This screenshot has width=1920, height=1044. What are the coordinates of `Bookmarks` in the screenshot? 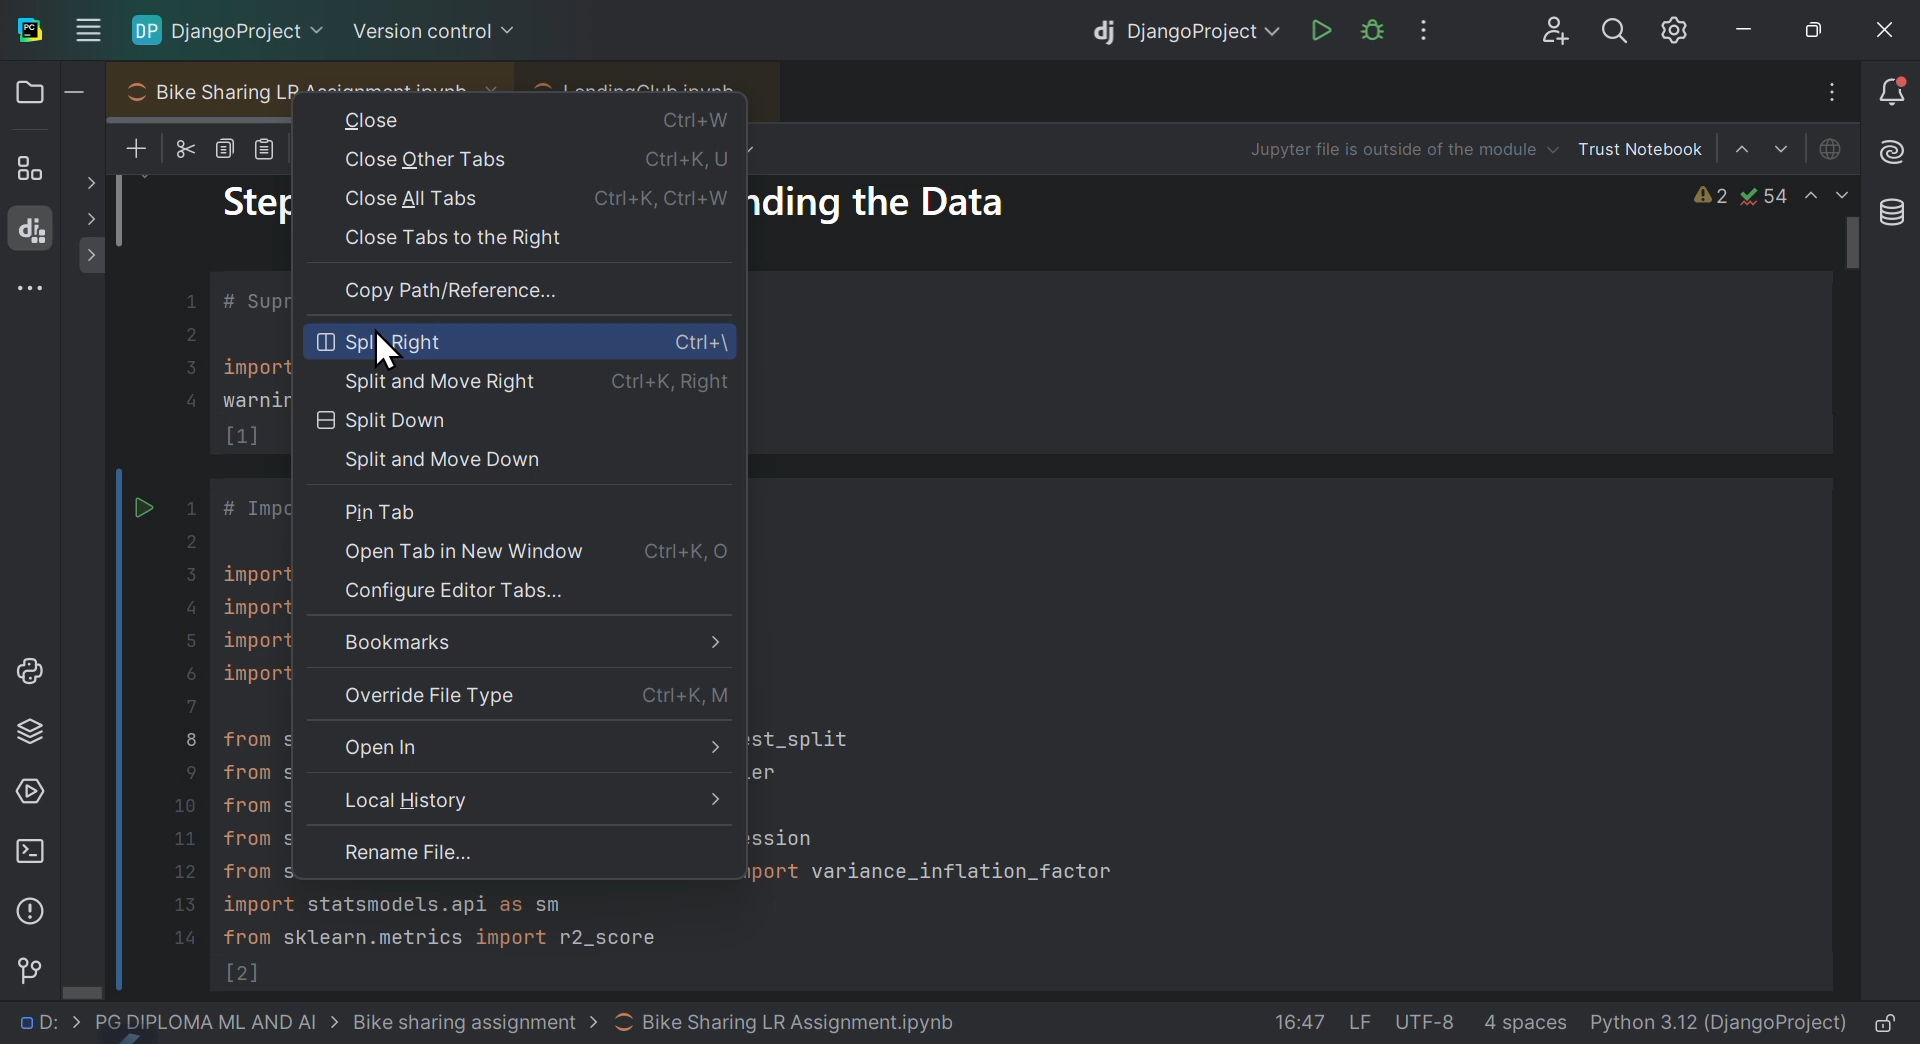 It's located at (530, 638).